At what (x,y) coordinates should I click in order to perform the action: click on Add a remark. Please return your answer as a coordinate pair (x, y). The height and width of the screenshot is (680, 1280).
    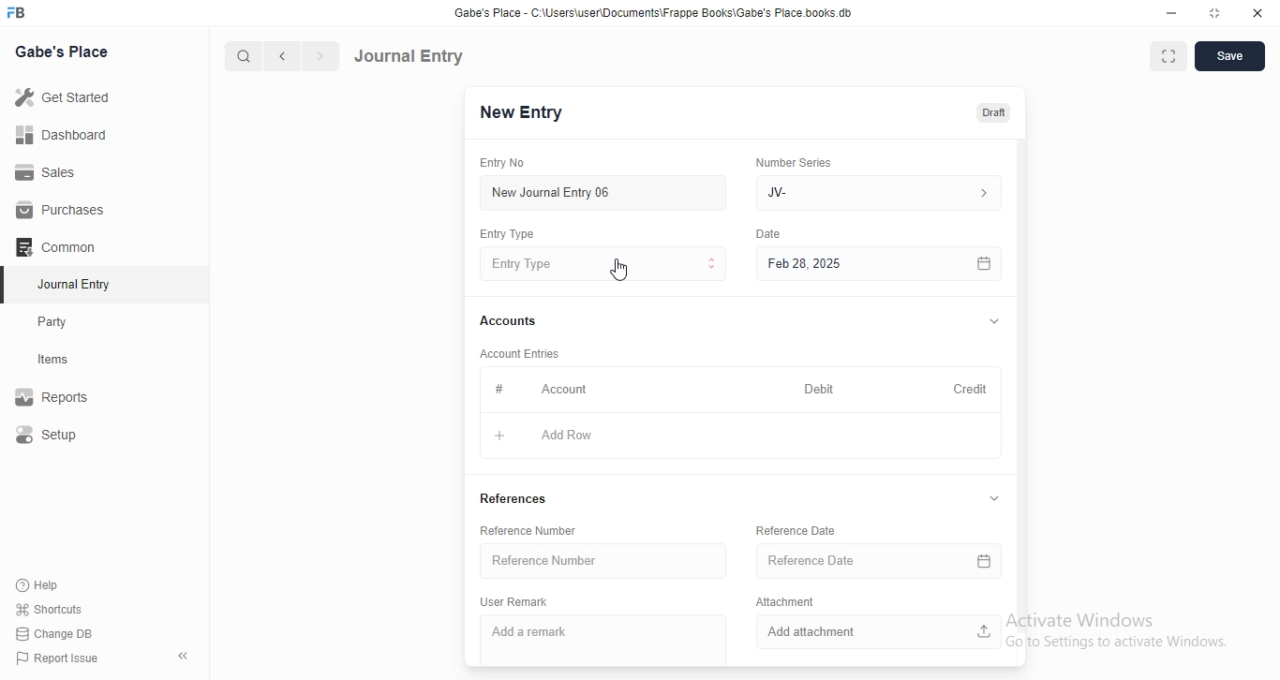
    Looking at the image, I should click on (606, 636).